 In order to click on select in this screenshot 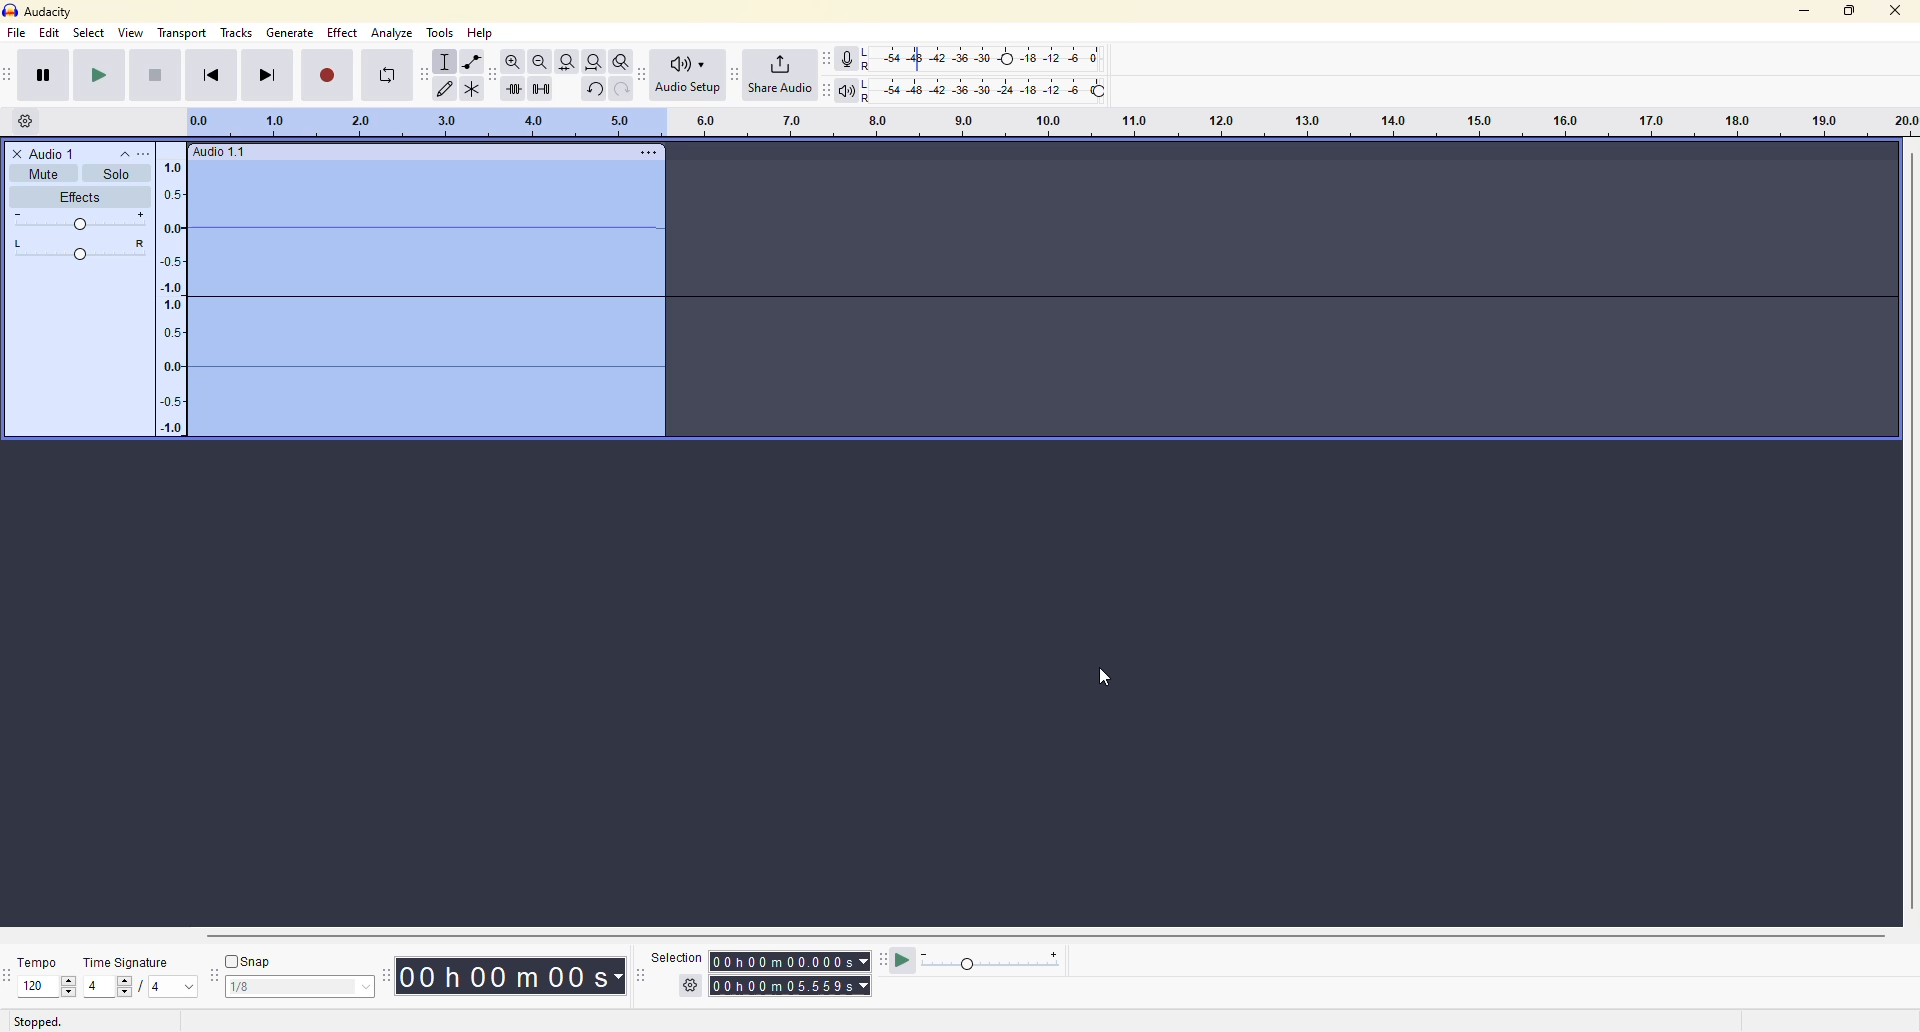, I will do `click(88, 33)`.